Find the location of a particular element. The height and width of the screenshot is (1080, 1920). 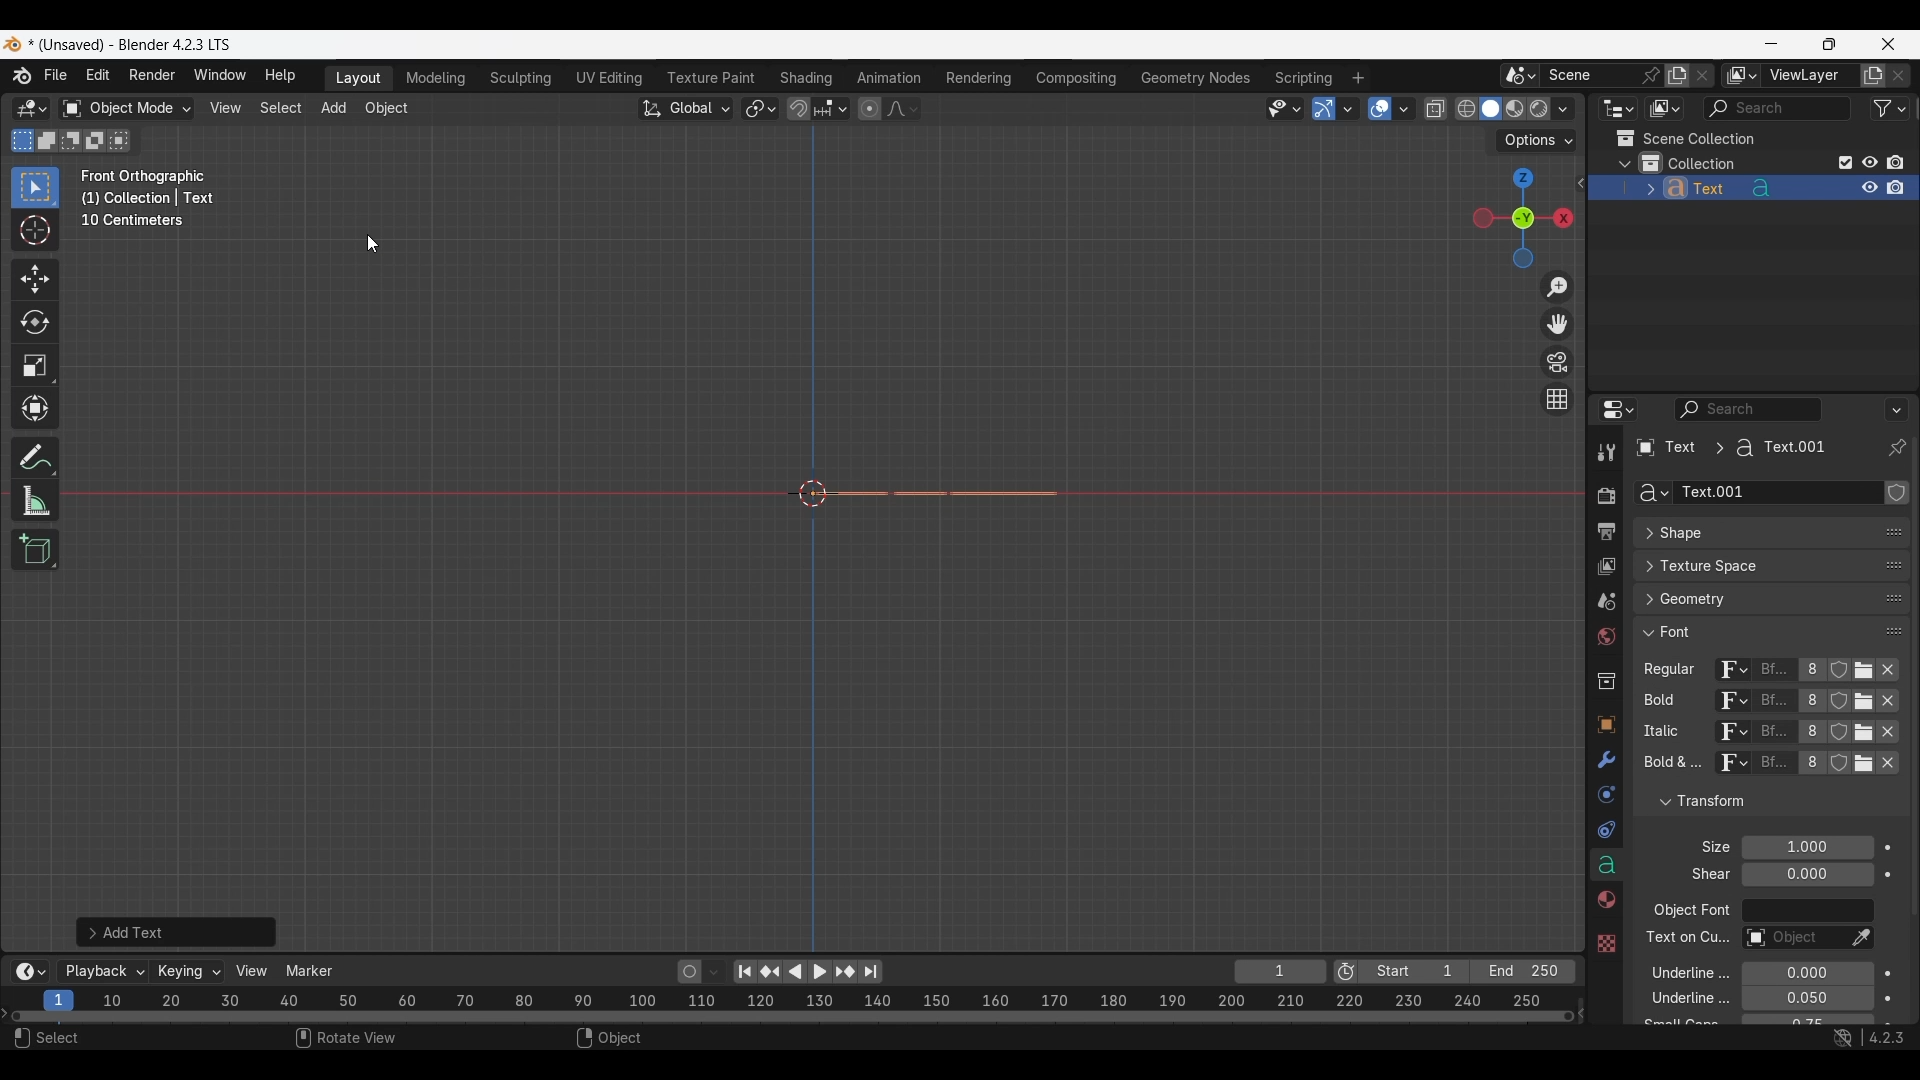

Scene property, current selection is located at coordinates (1606, 603).